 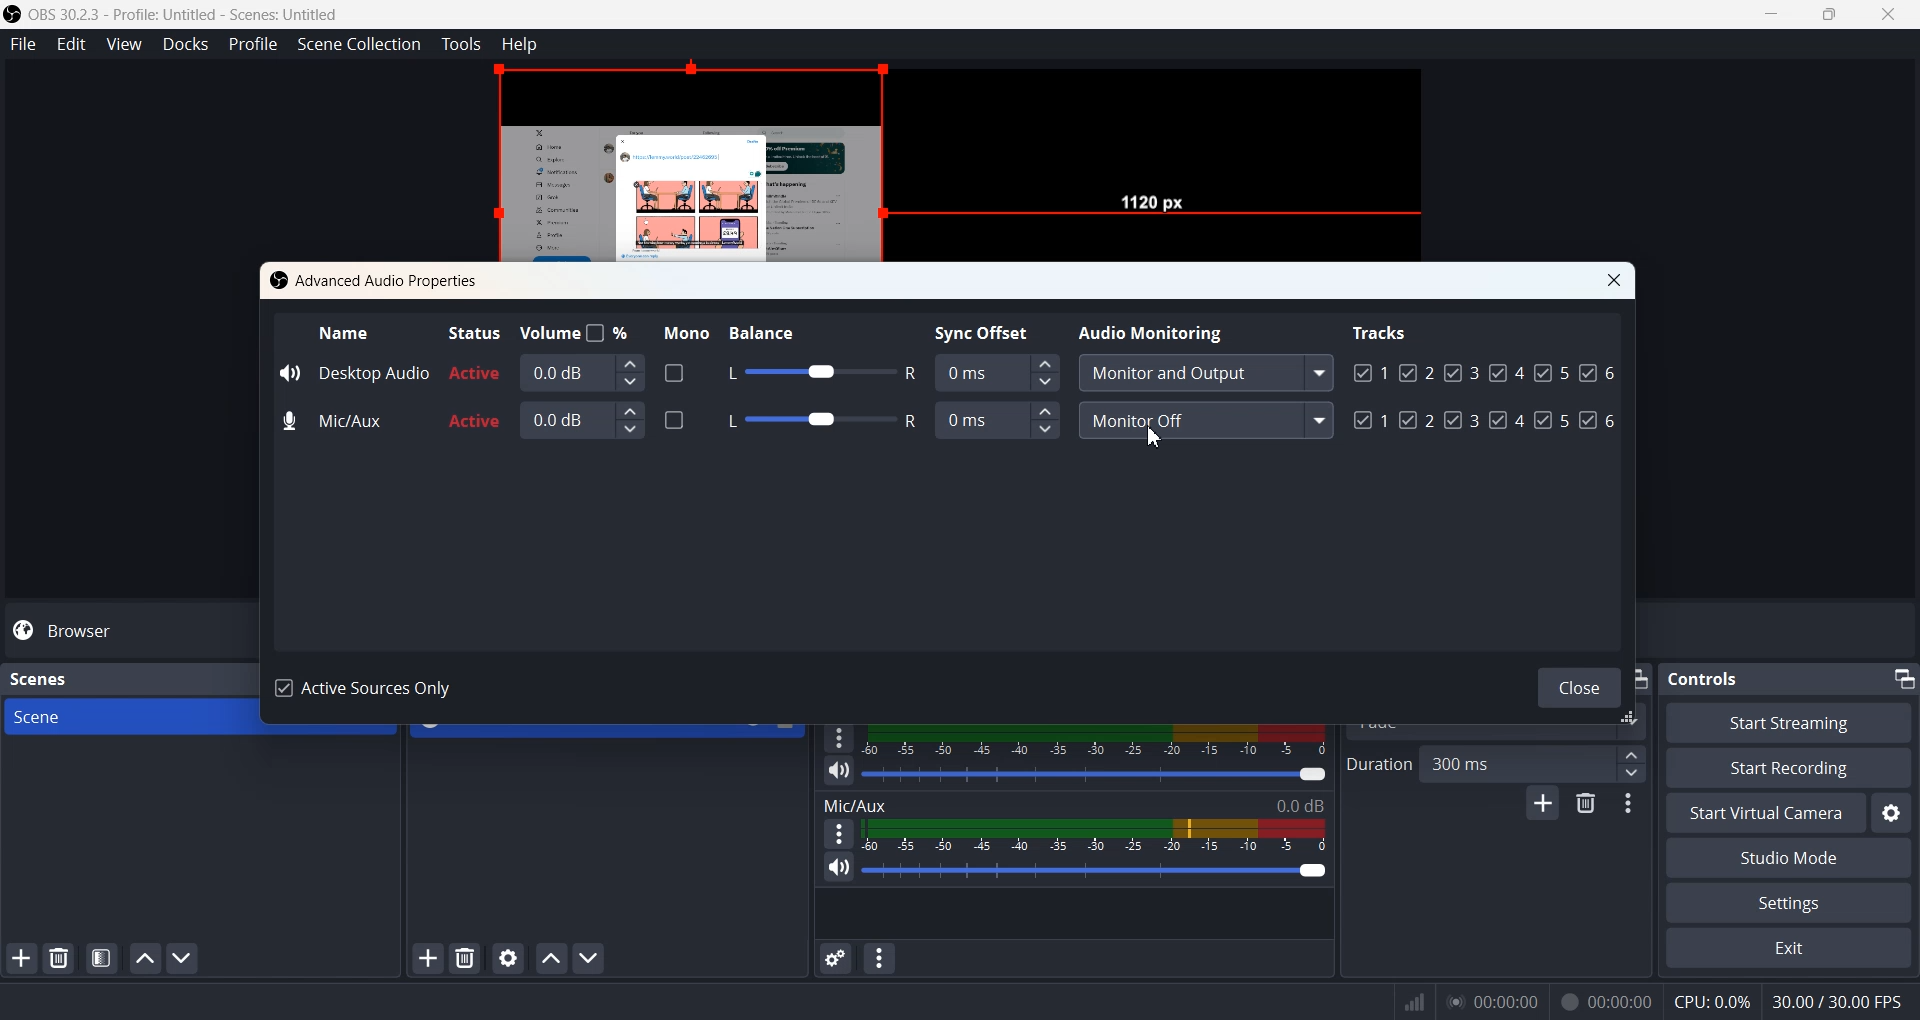 I want to click on Sync Offset , so click(x=999, y=420).